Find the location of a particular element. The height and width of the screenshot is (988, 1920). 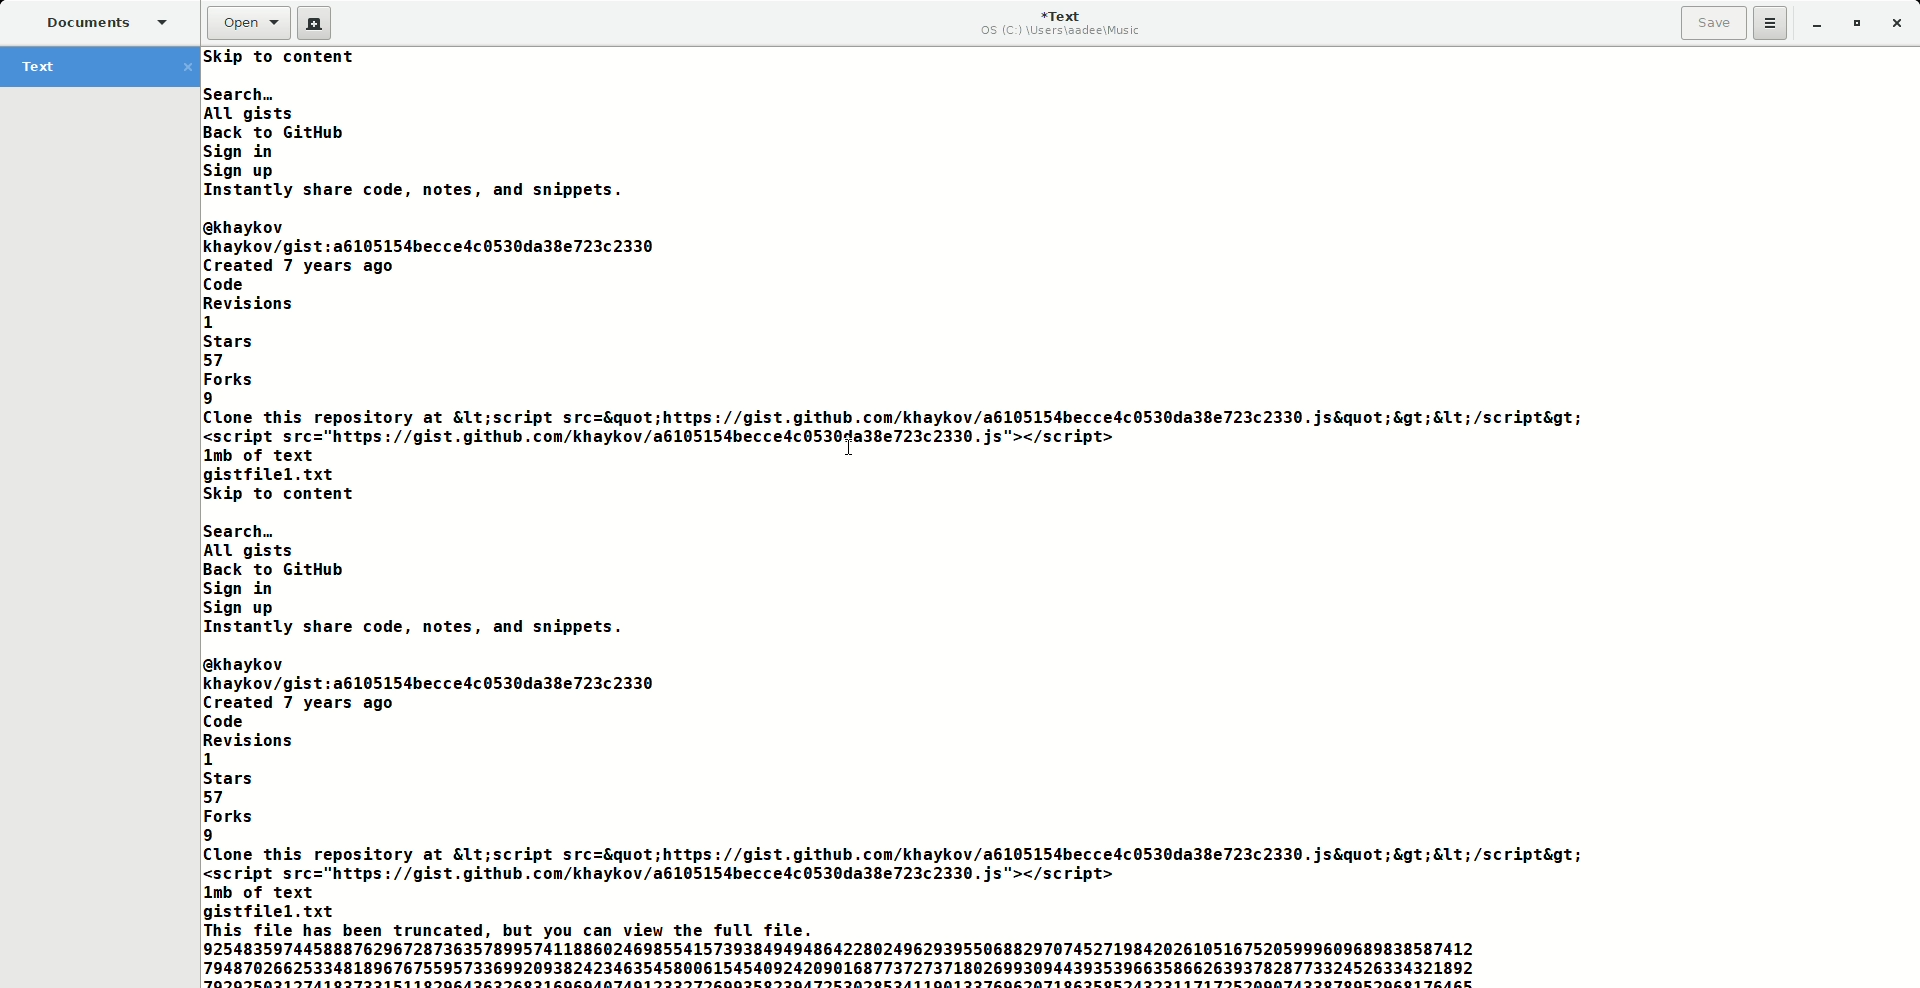

Save is located at coordinates (1714, 24).